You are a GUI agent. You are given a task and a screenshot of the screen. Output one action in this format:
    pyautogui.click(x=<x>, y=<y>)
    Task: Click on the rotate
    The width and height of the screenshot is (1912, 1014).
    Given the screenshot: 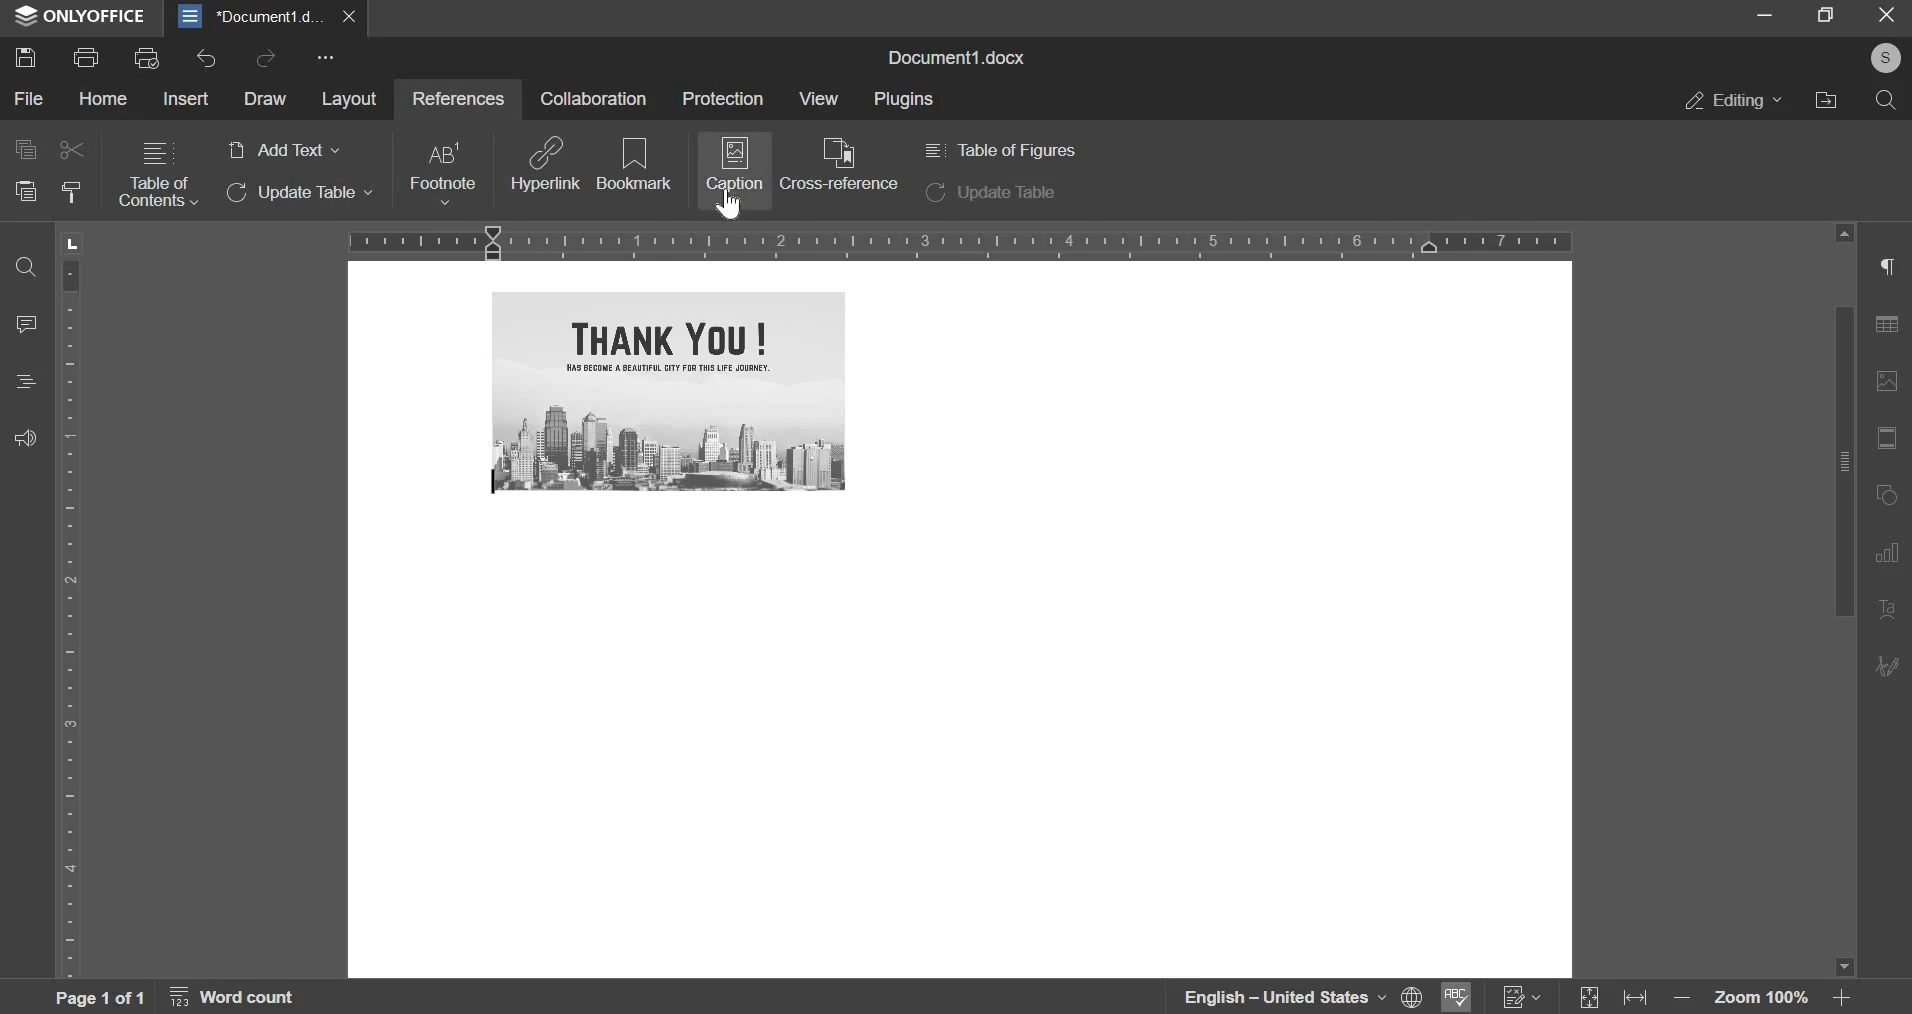 What is the action you would take?
    pyautogui.click(x=1890, y=497)
    